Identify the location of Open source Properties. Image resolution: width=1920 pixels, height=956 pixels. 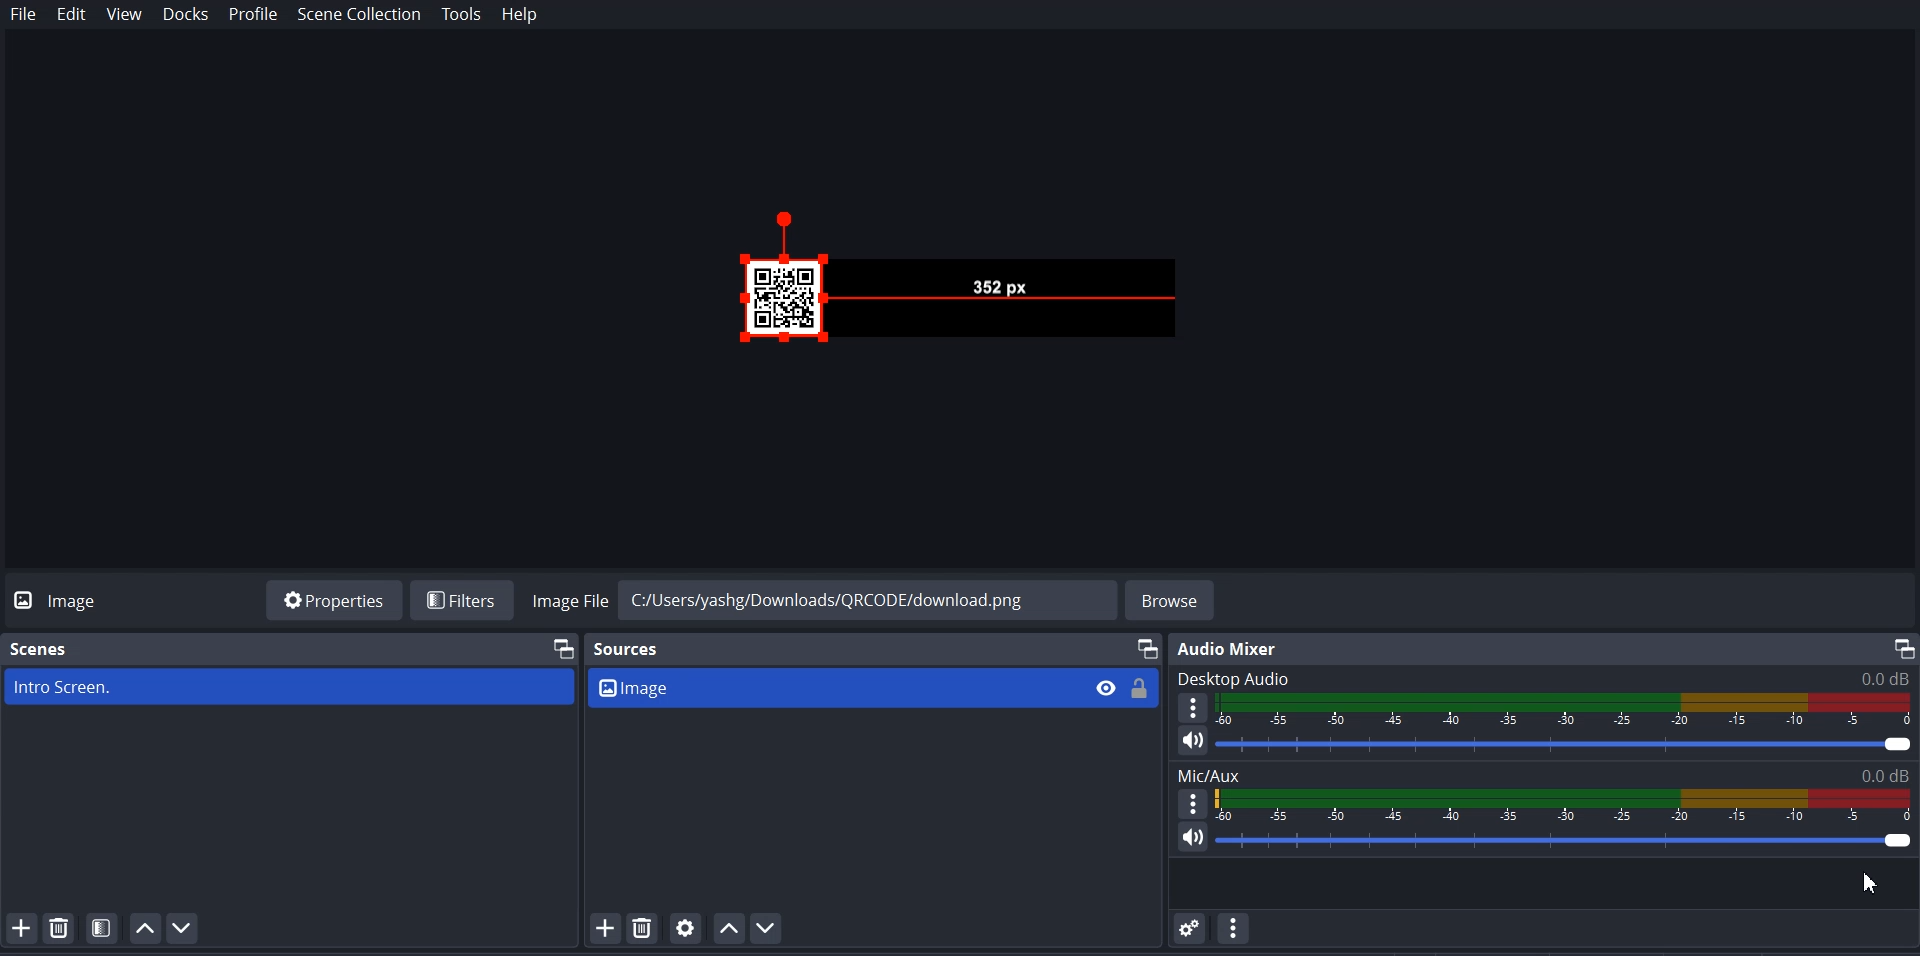
(687, 927).